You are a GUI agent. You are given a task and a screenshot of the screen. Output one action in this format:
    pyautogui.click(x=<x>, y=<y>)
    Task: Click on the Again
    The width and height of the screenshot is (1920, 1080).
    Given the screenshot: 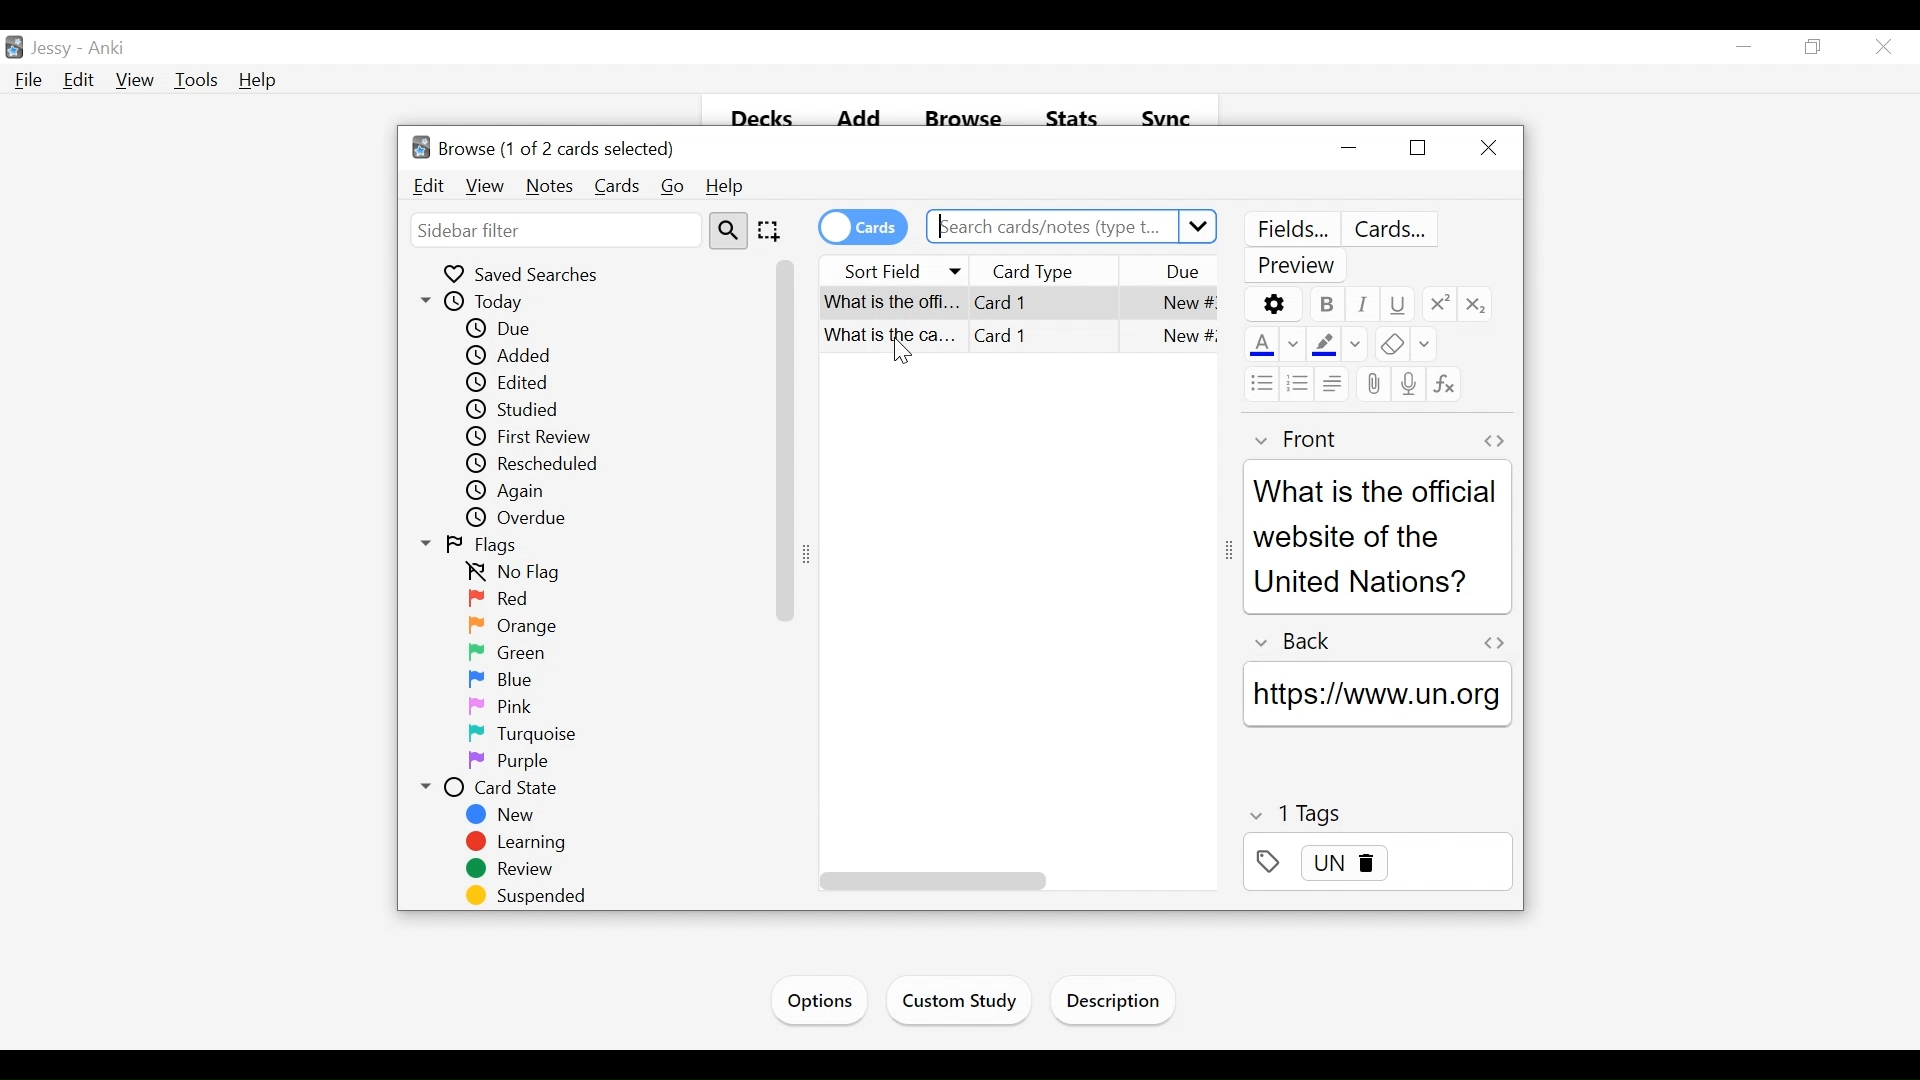 What is the action you would take?
    pyautogui.click(x=517, y=491)
    